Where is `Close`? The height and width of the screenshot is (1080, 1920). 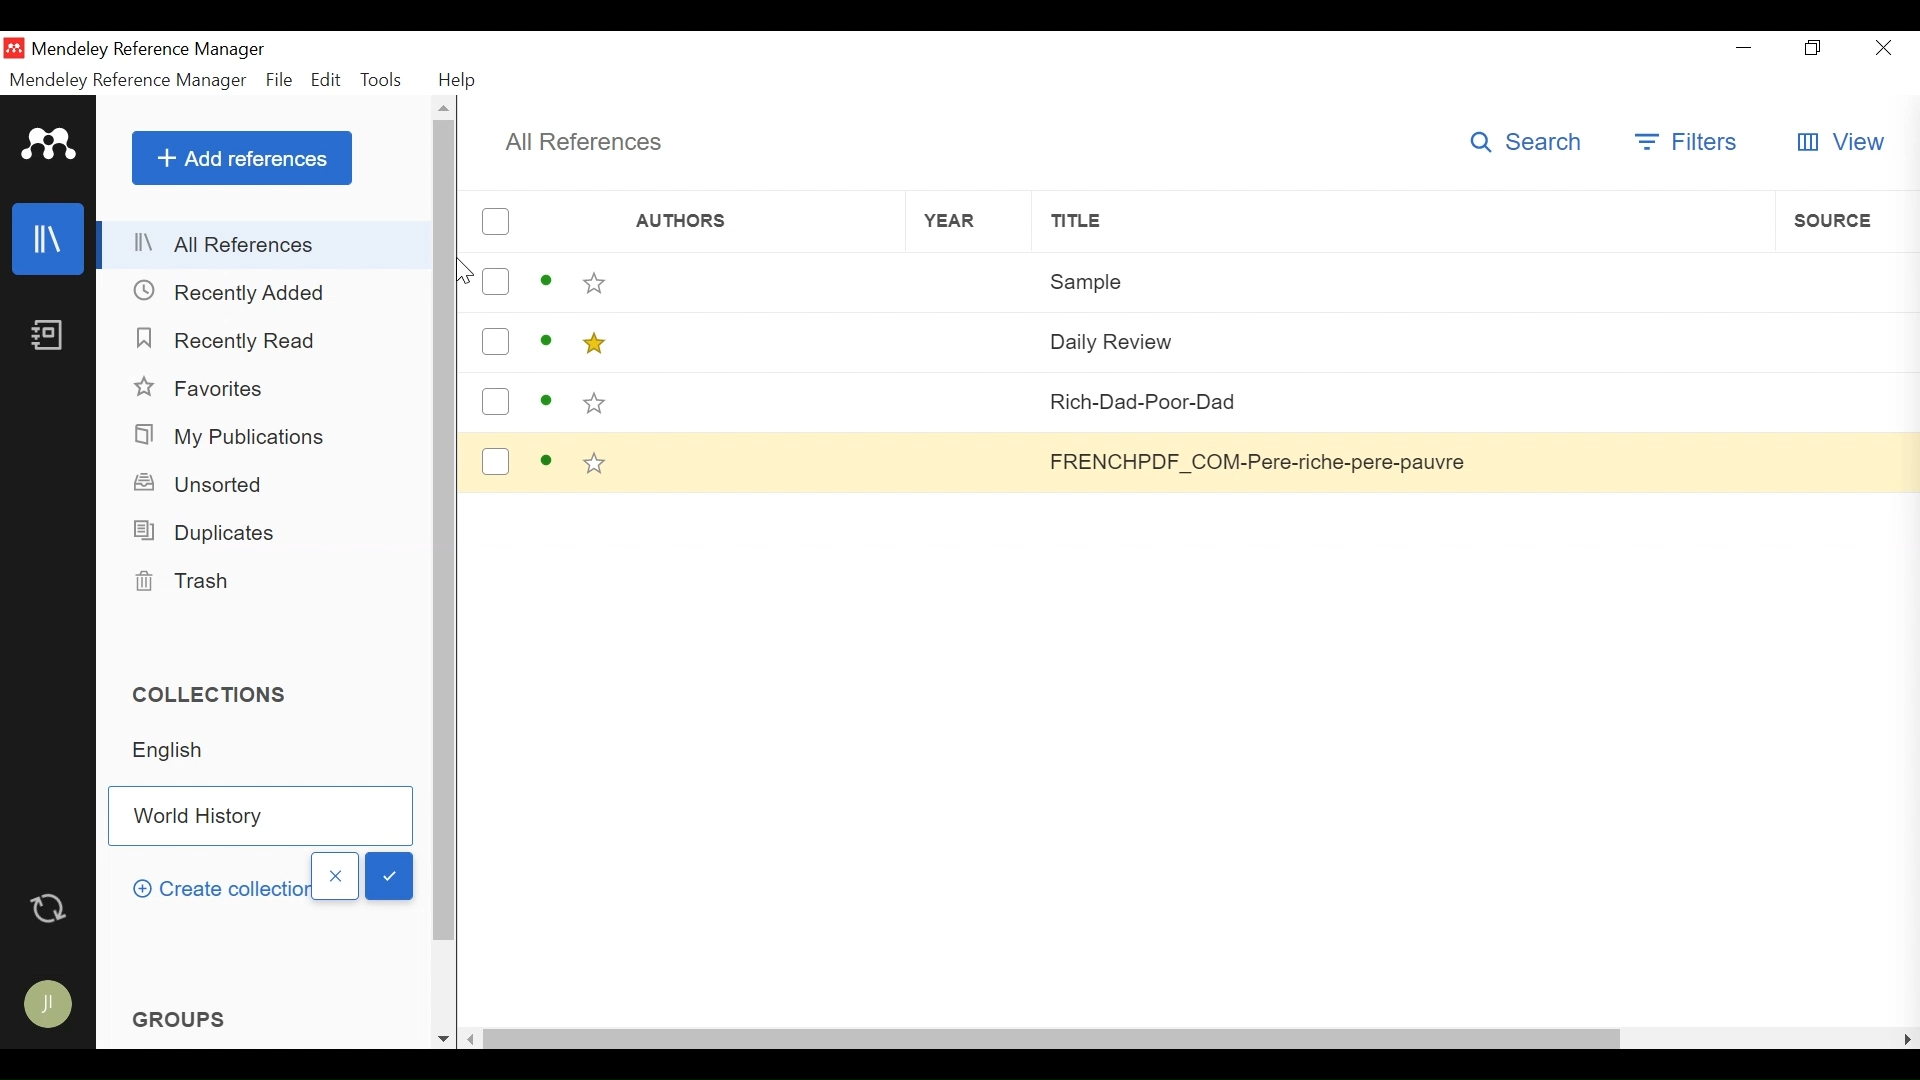
Close is located at coordinates (1880, 48).